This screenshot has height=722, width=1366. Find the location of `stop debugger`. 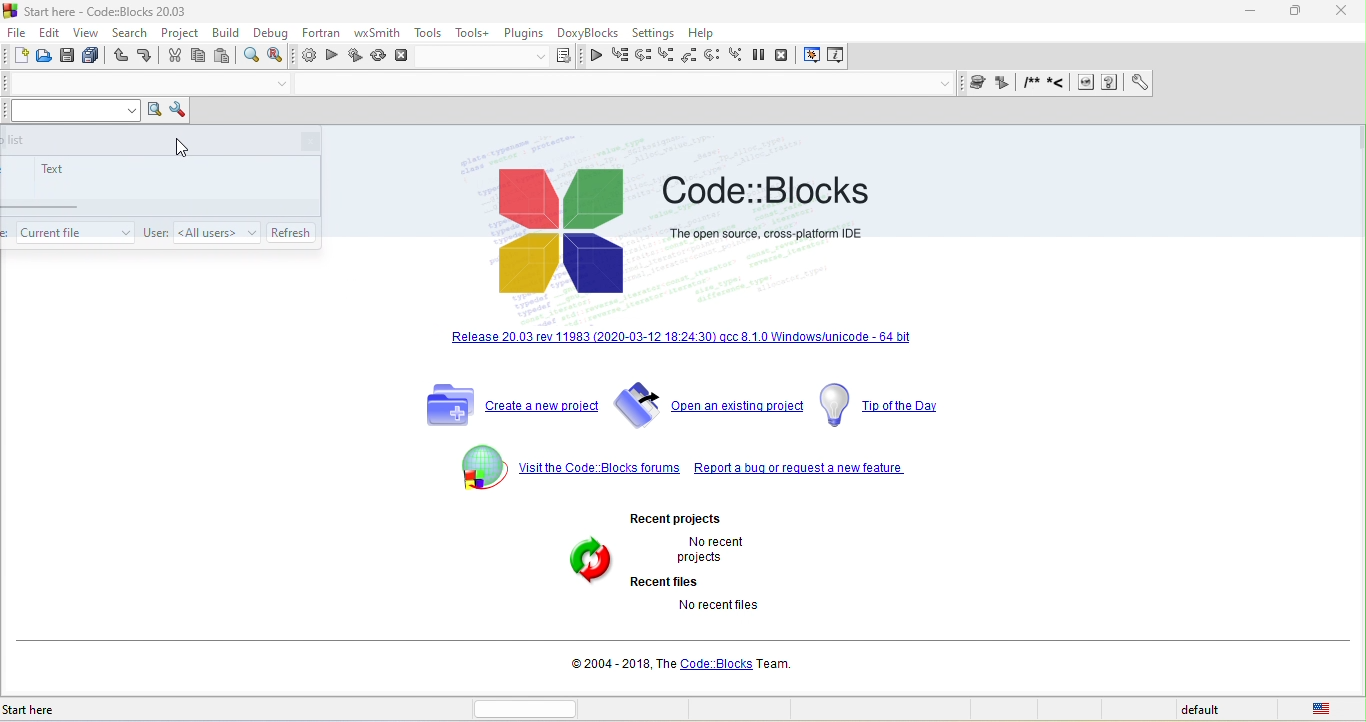

stop debugger is located at coordinates (788, 57).